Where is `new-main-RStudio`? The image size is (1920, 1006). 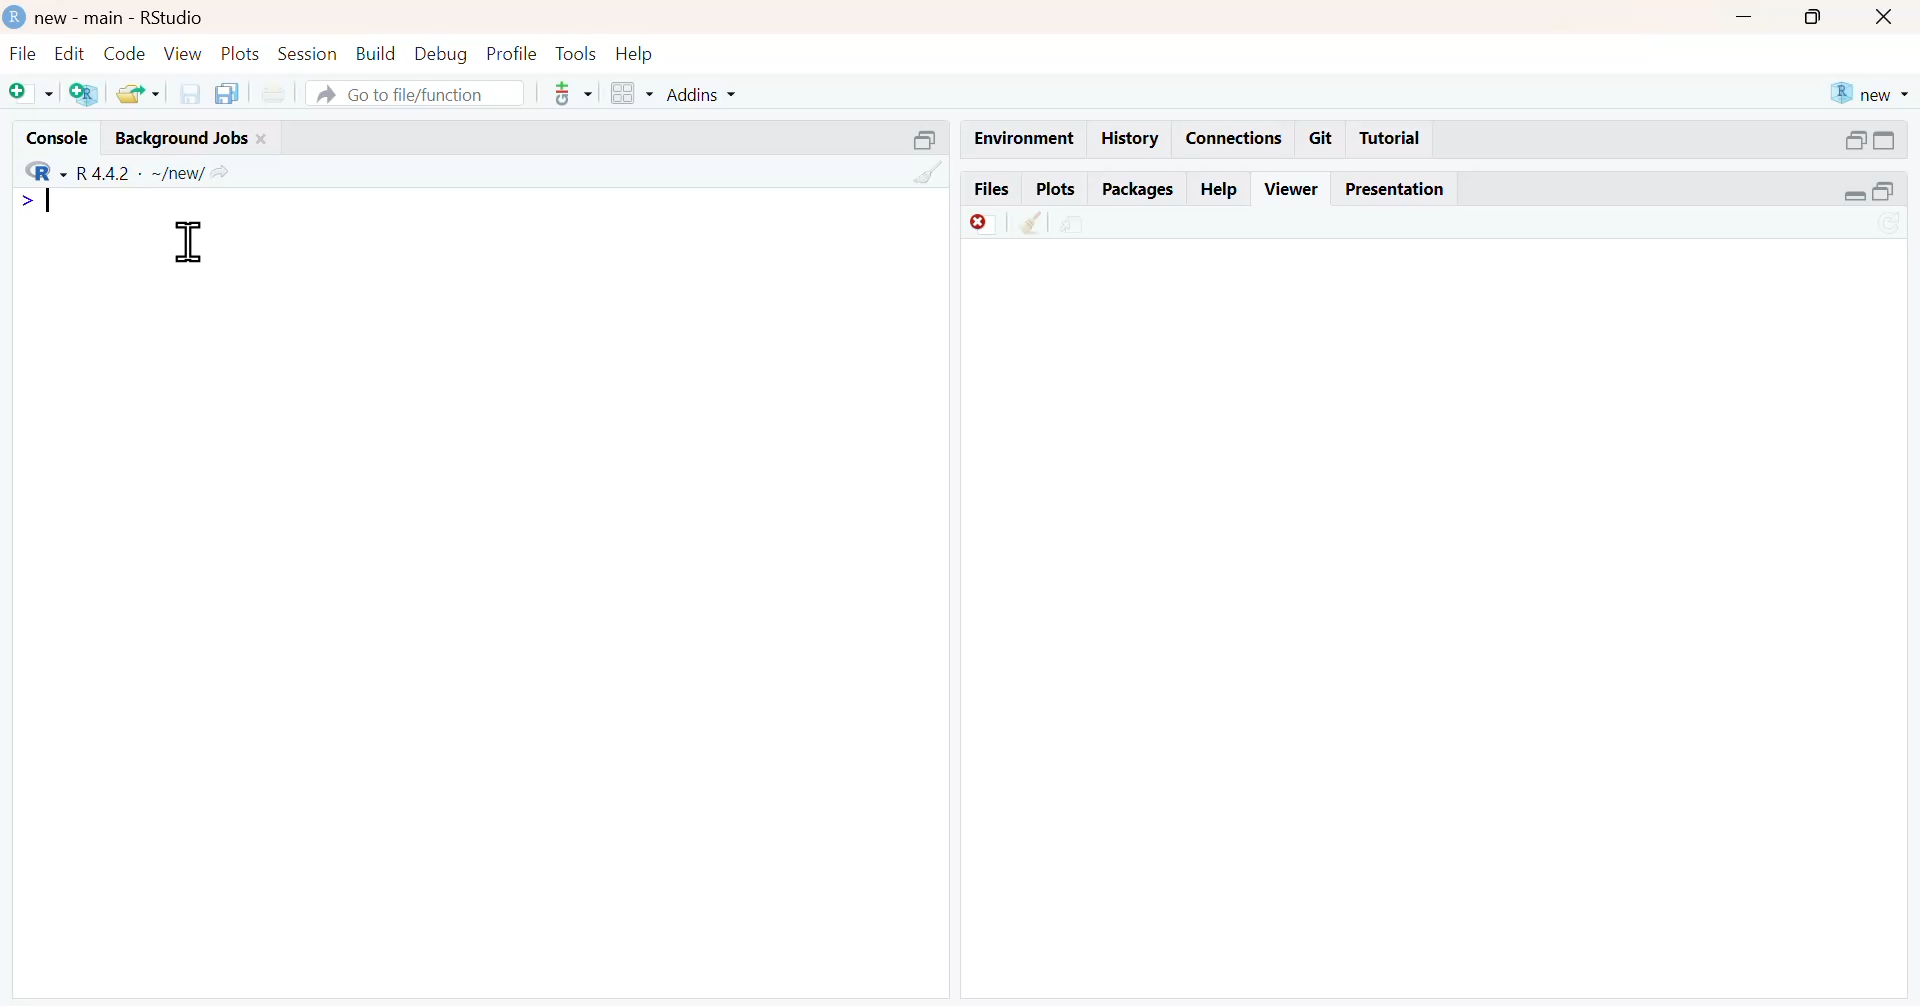 new-main-RStudio is located at coordinates (123, 16).